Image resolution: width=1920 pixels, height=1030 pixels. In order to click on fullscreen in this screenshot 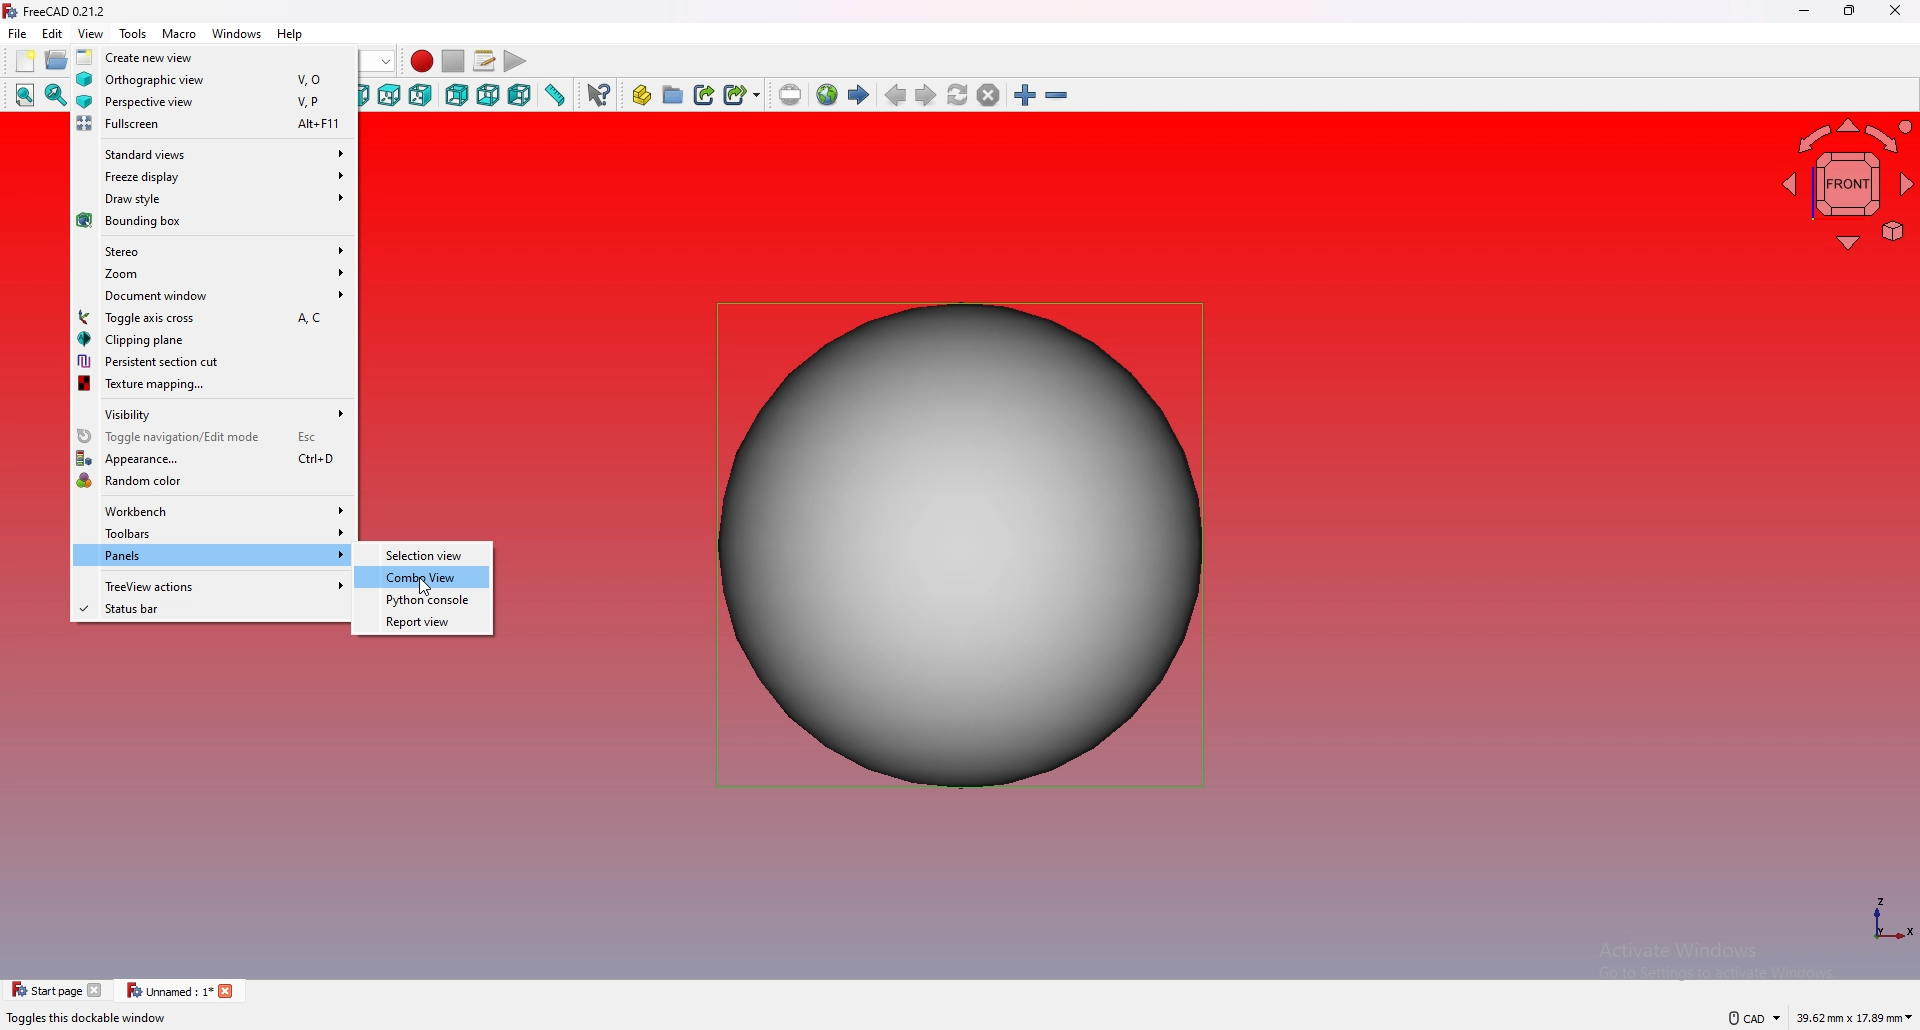, I will do `click(212, 125)`.